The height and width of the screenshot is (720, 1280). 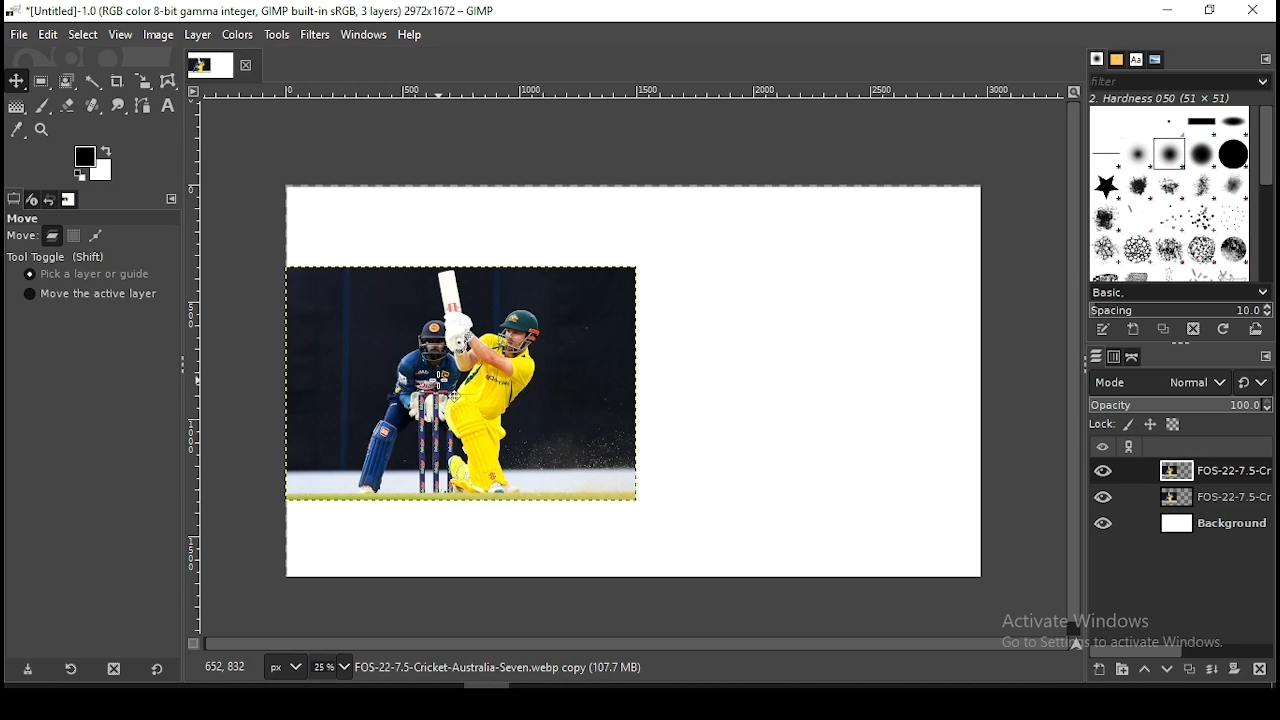 What do you see at coordinates (1103, 329) in the screenshot?
I see `edit this brush` at bounding box center [1103, 329].